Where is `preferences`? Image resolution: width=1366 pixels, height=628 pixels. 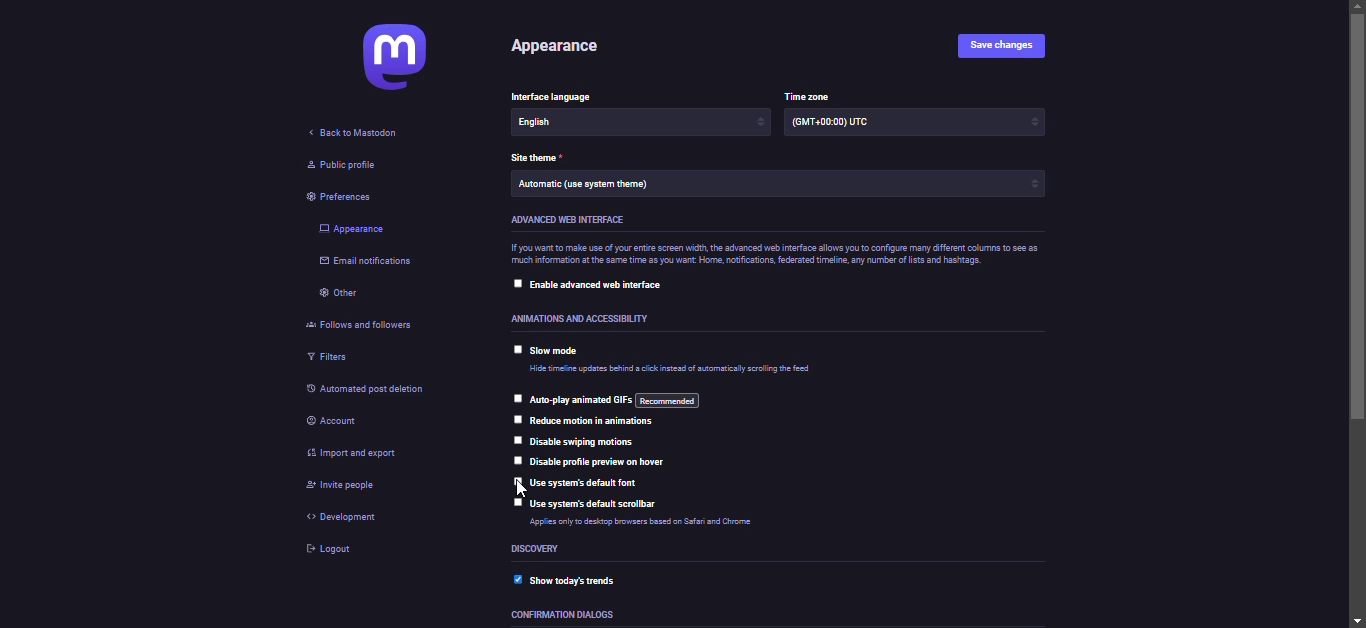 preferences is located at coordinates (339, 197).